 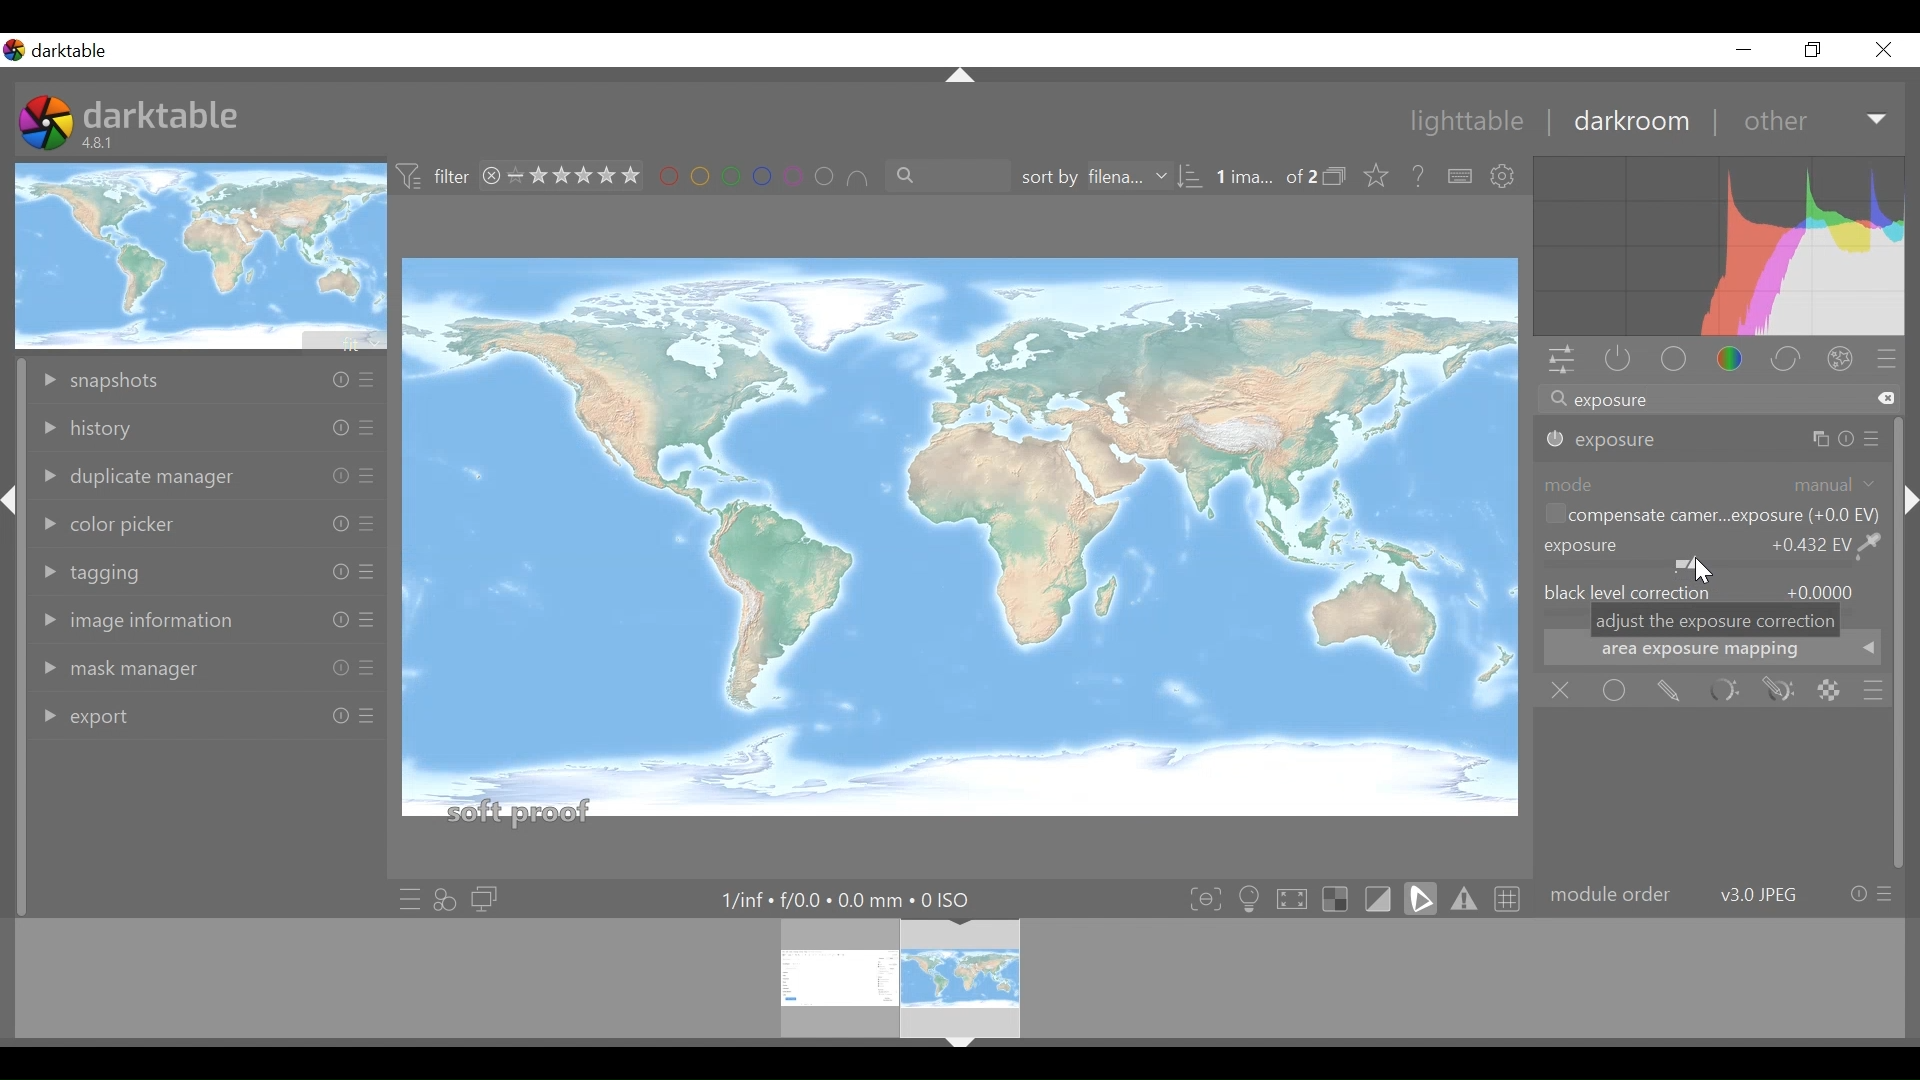 I want to click on exposure correction, so click(x=1711, y=553).